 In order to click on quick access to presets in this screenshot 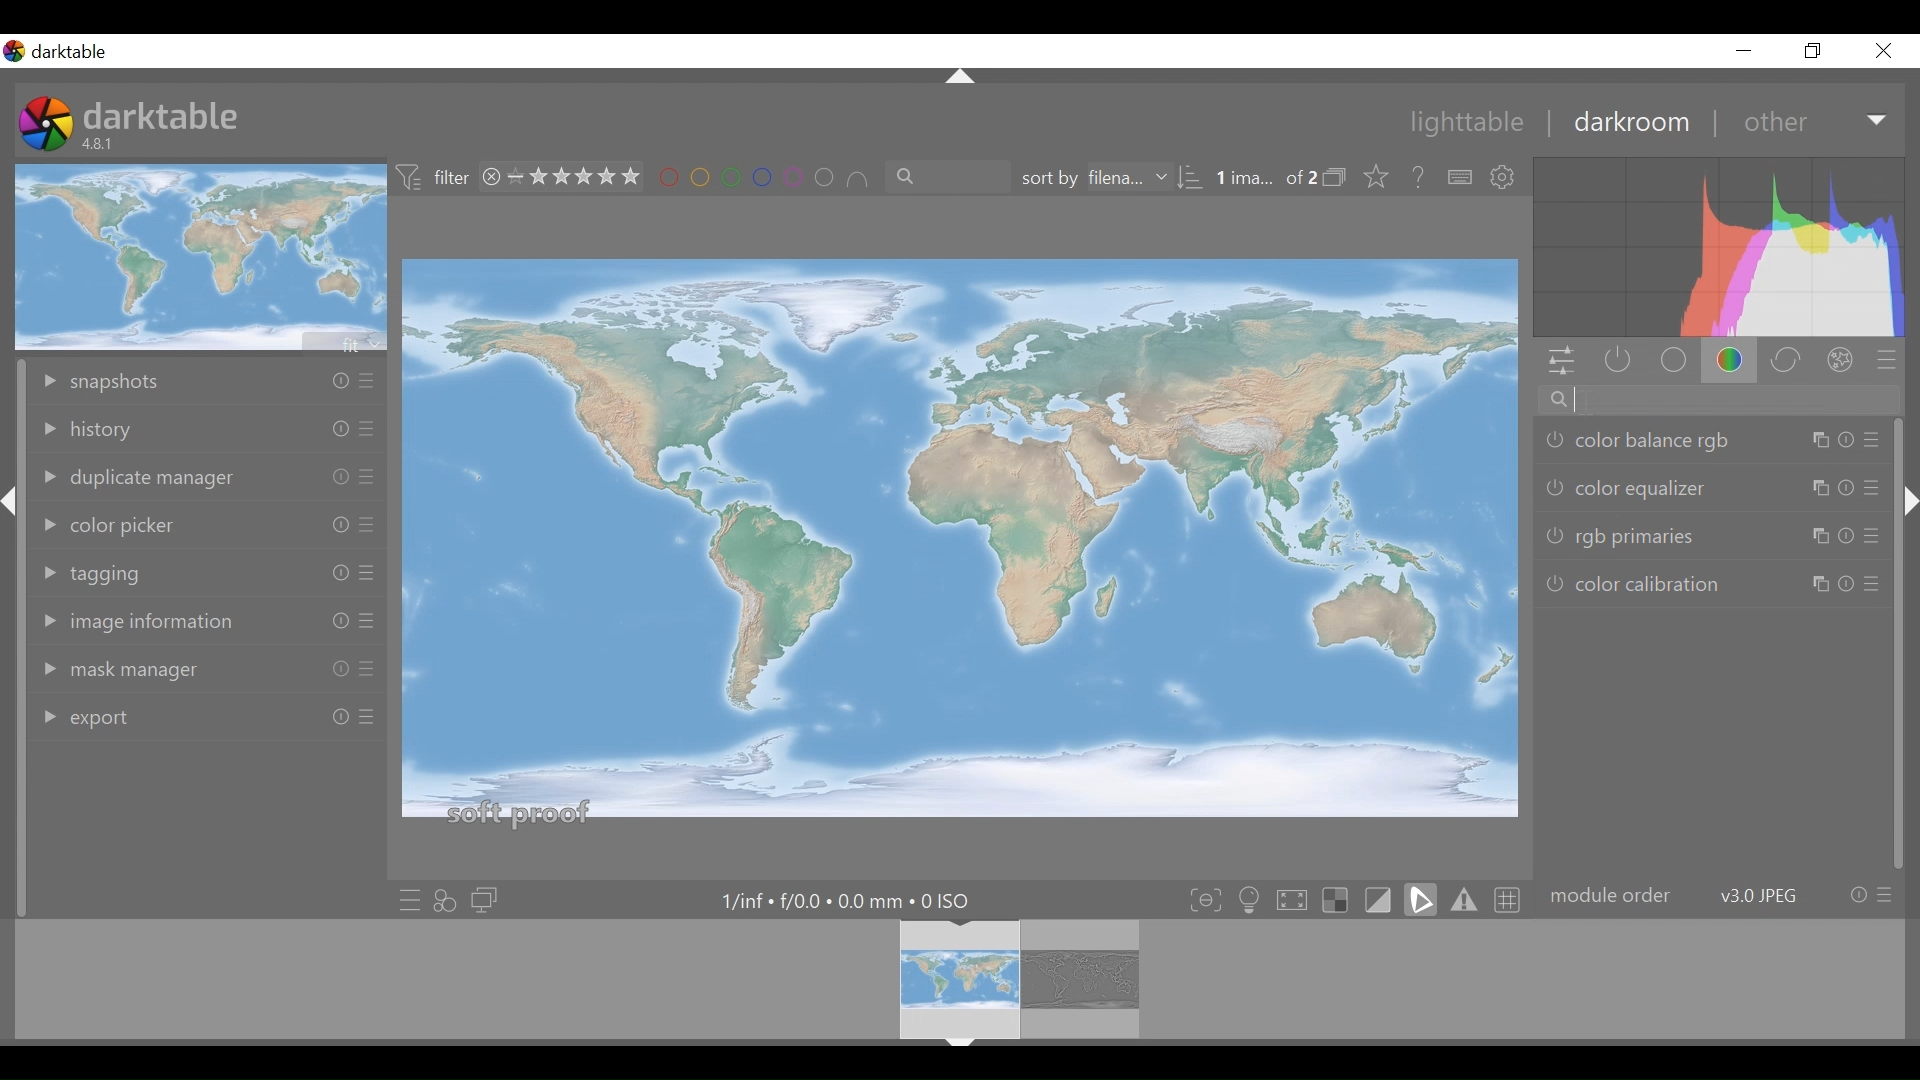, I will do `click(405, 901)`.